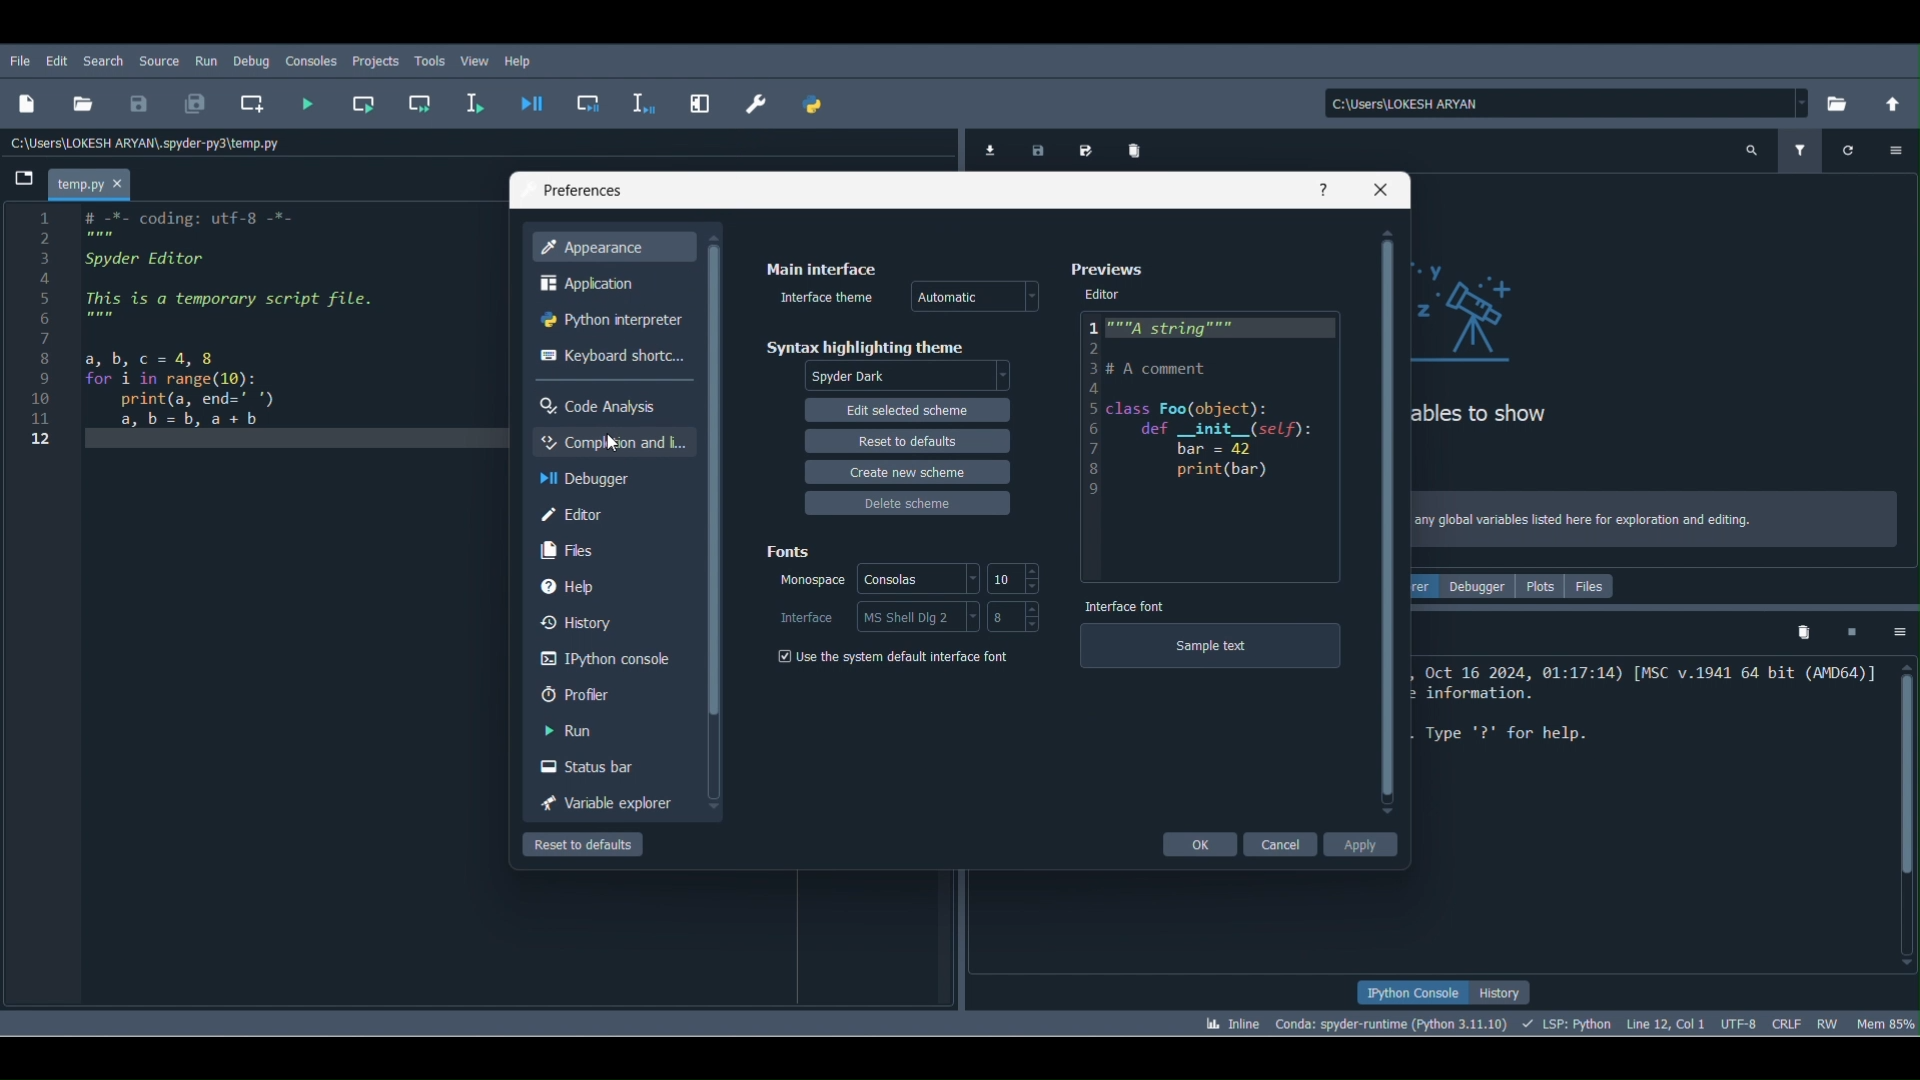 The height and width of the screenshot is (1080, 1920). Describe the element at coordinates (1111, 265) in the screenshot. I see `Preferences` at that location.